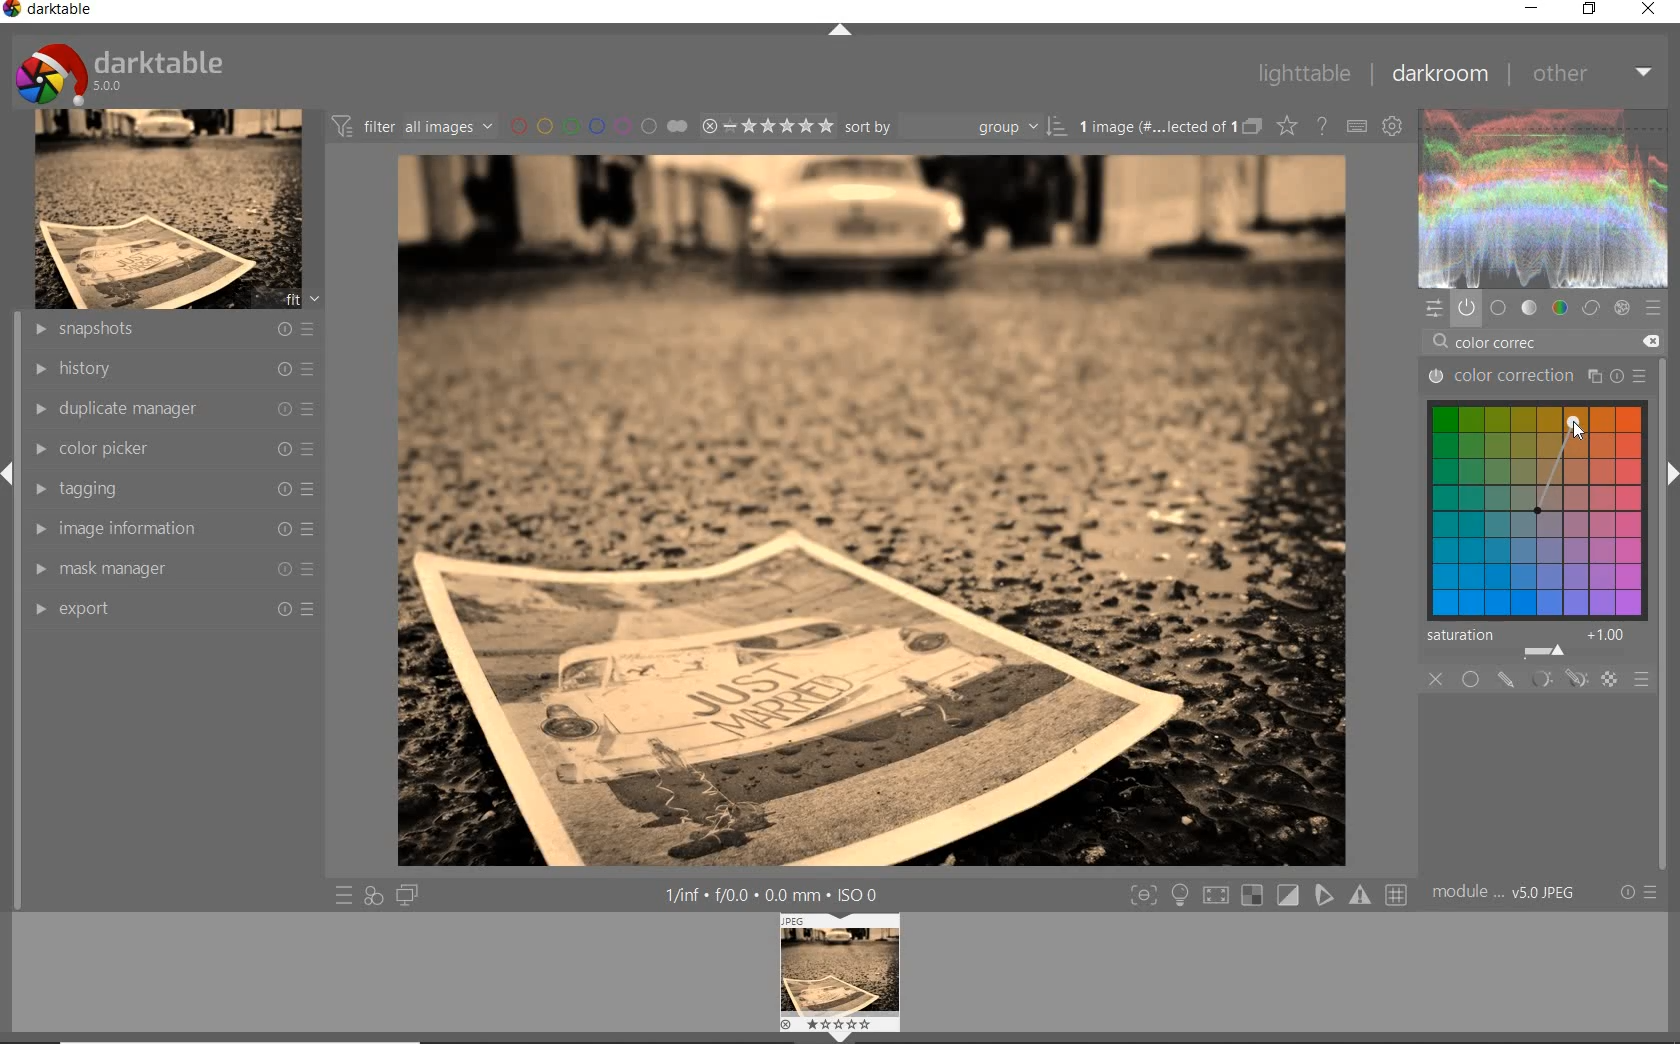 The image size is (1680, 1044). Describe the element at coordinates (1595, 74) in the screenshot. I see `other` at that location.